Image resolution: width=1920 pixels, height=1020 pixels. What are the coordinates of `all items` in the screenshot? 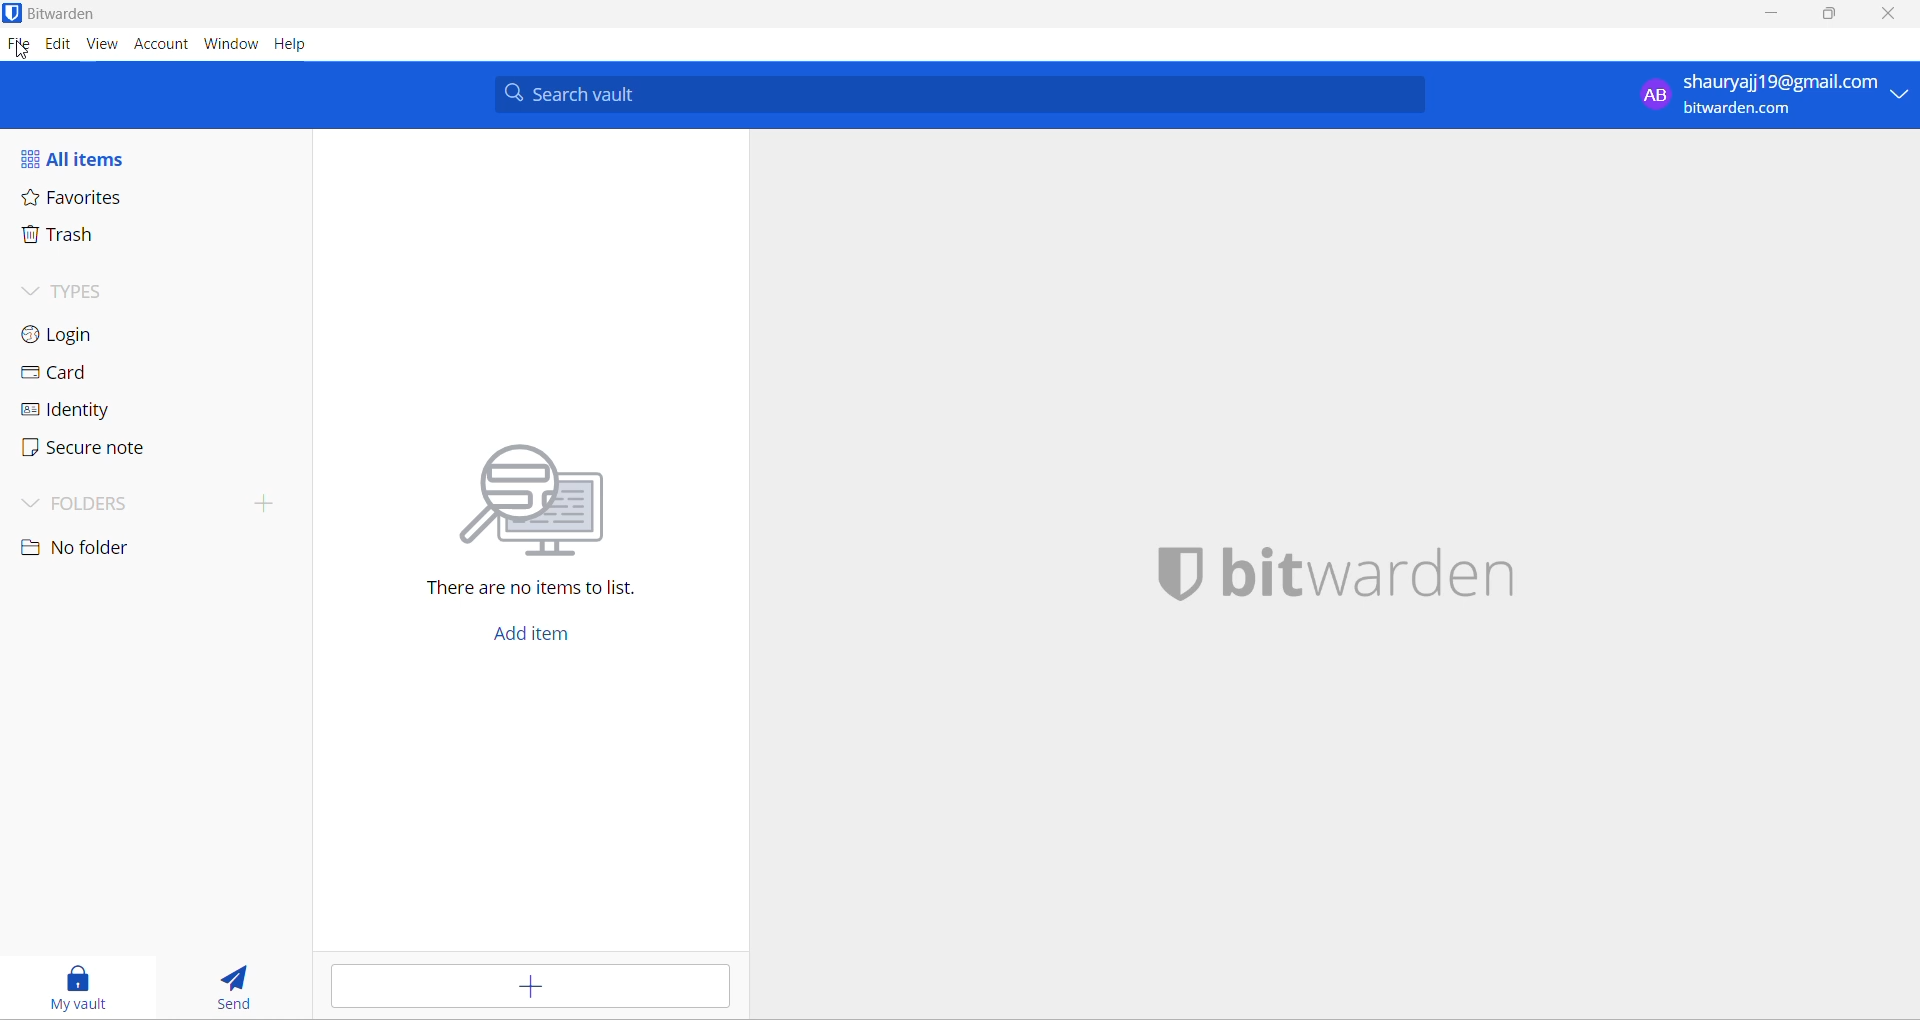 It's located at (91, 156).